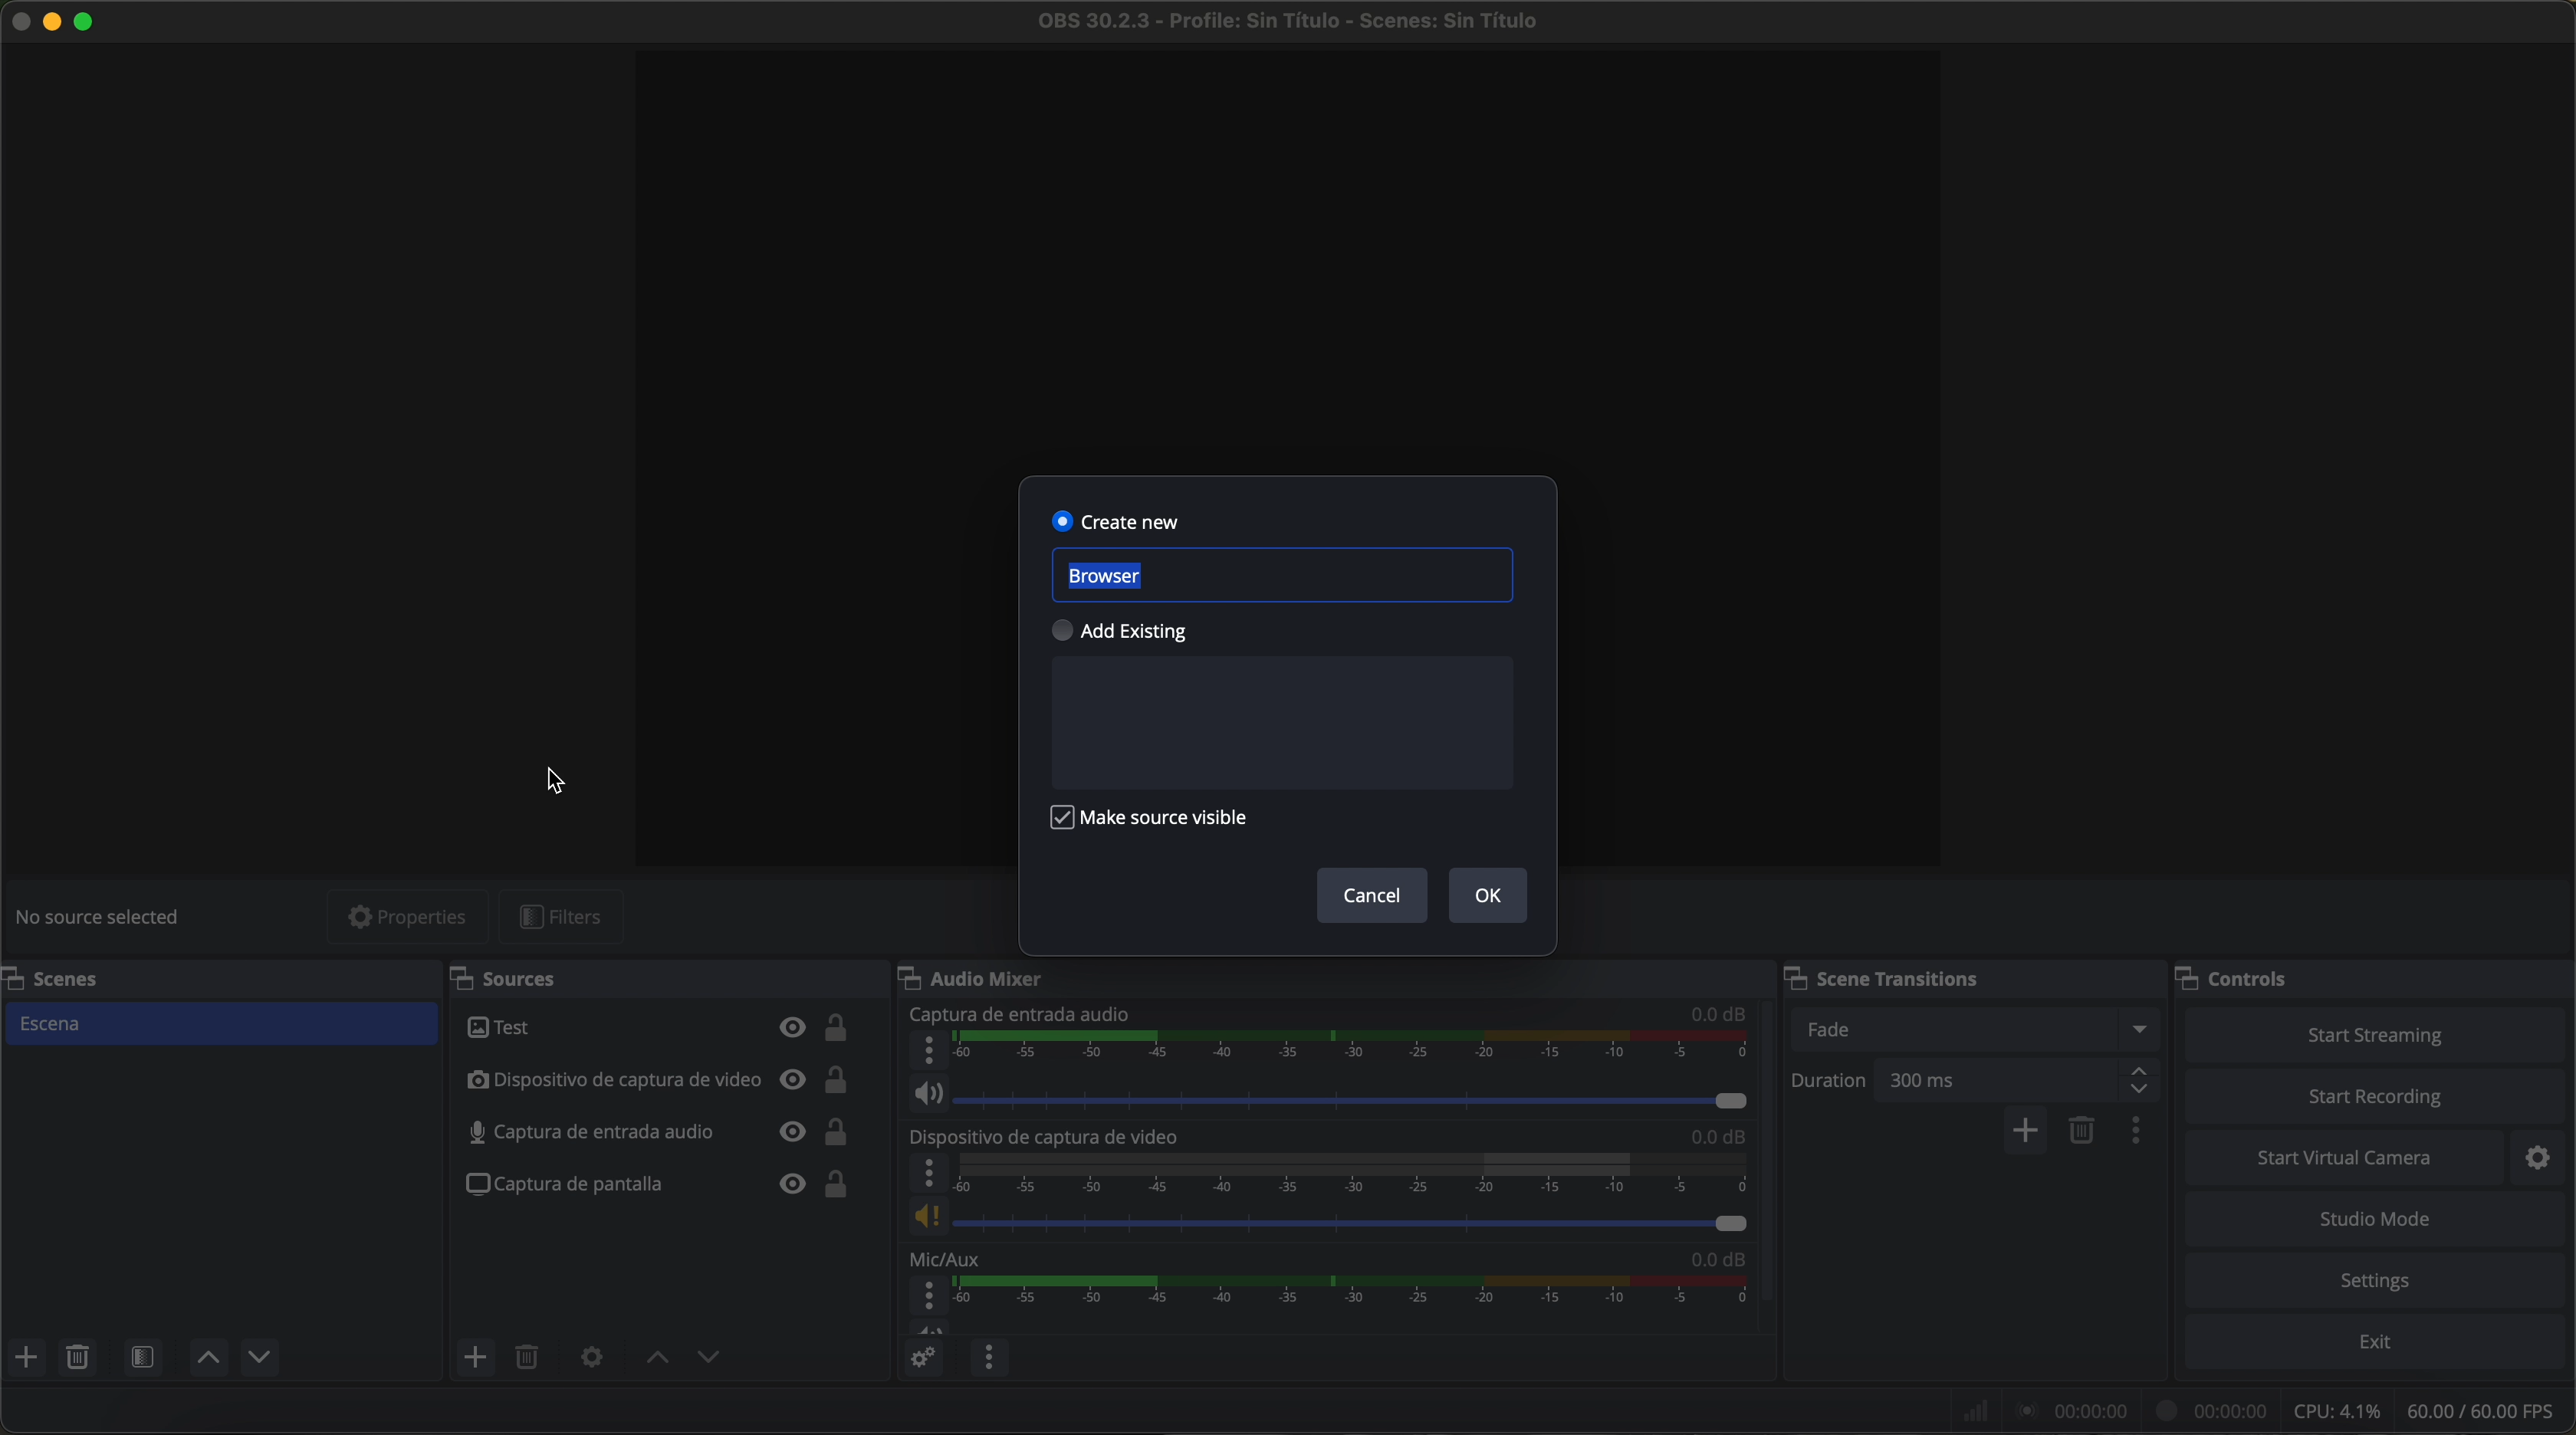  Describe the element at coordinates (1336, 1096) in the screenshot. I see `vol` at that location.